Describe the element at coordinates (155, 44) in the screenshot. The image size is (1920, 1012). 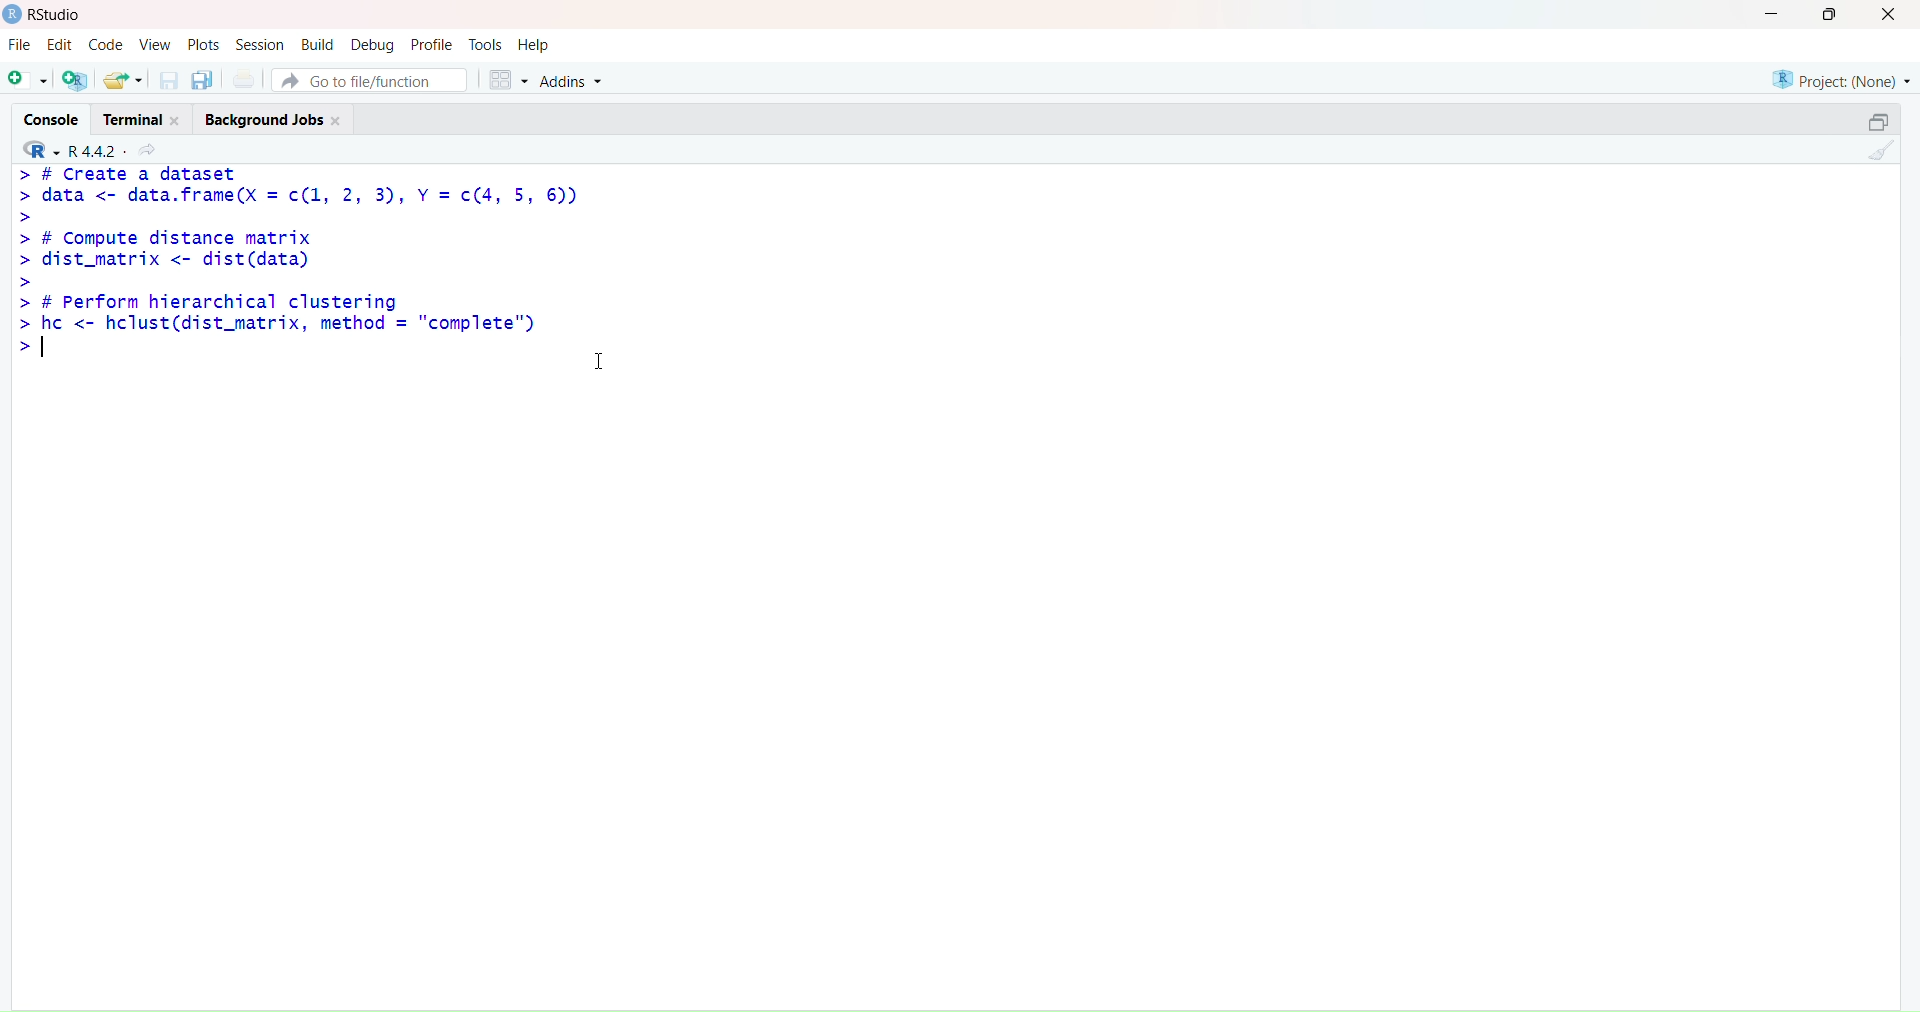
I see `View` at that location.